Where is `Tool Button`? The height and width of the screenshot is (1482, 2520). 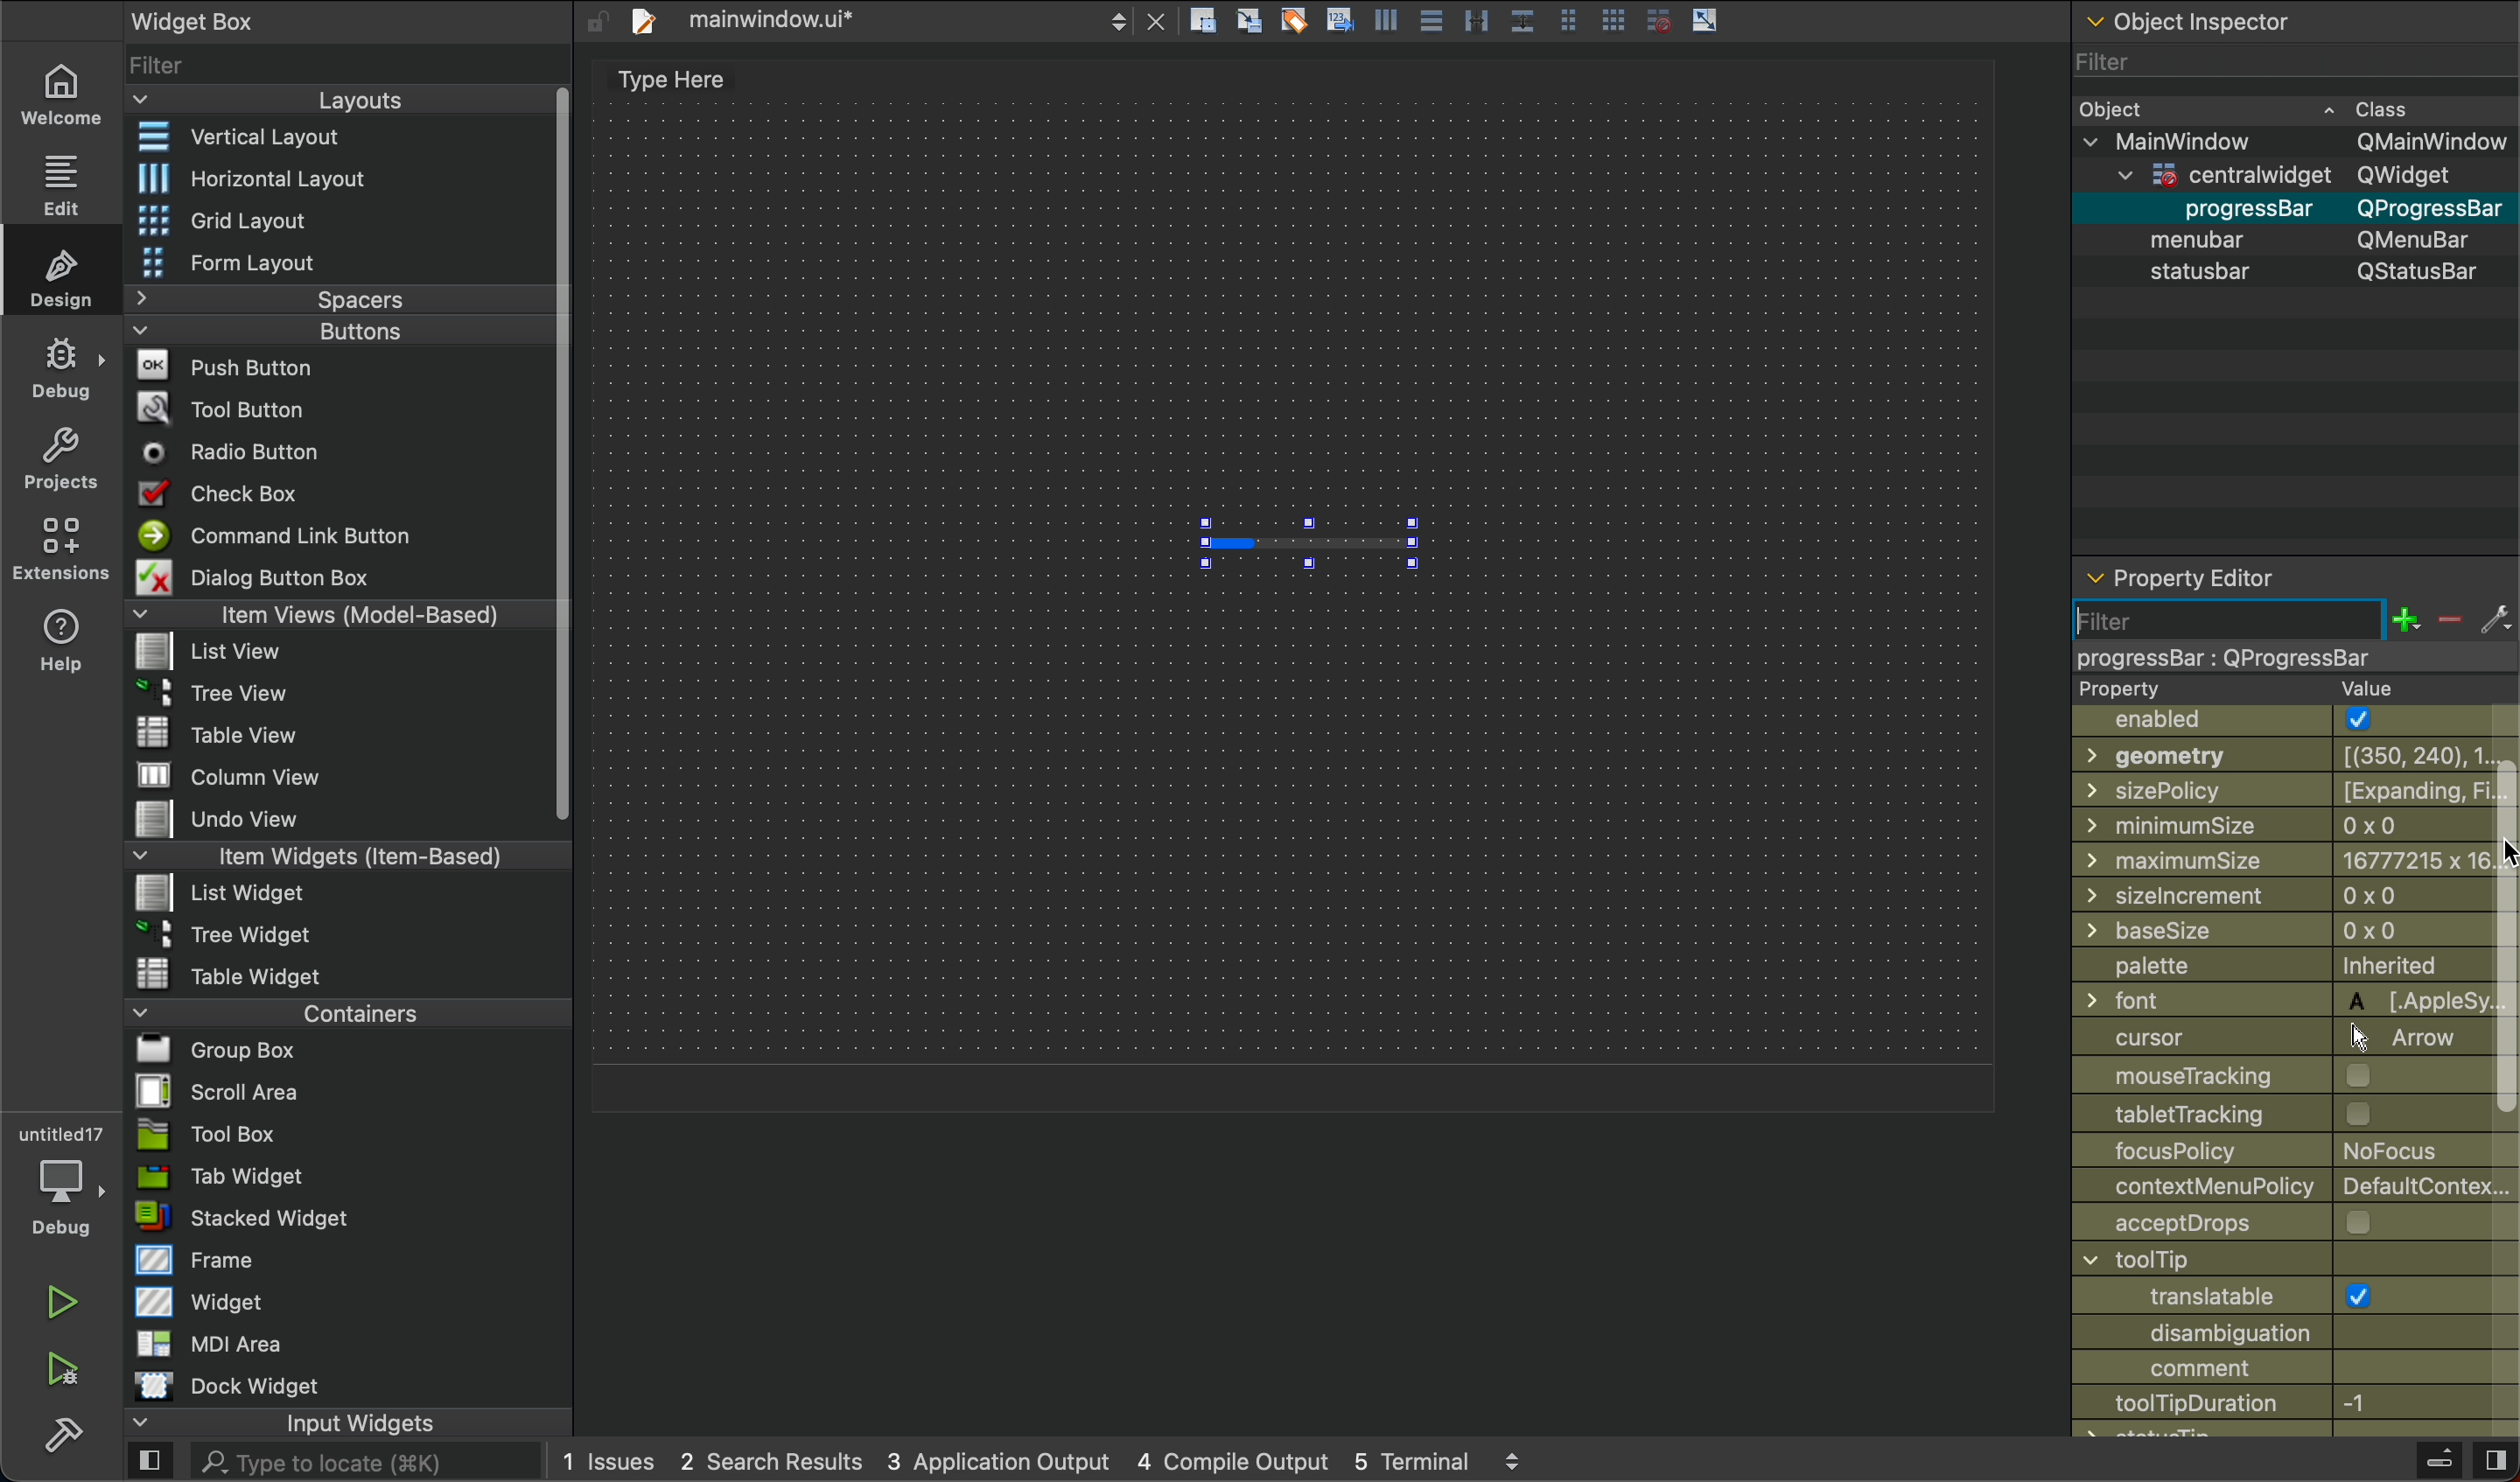 Tool Button is located at coordinates (238, 406).